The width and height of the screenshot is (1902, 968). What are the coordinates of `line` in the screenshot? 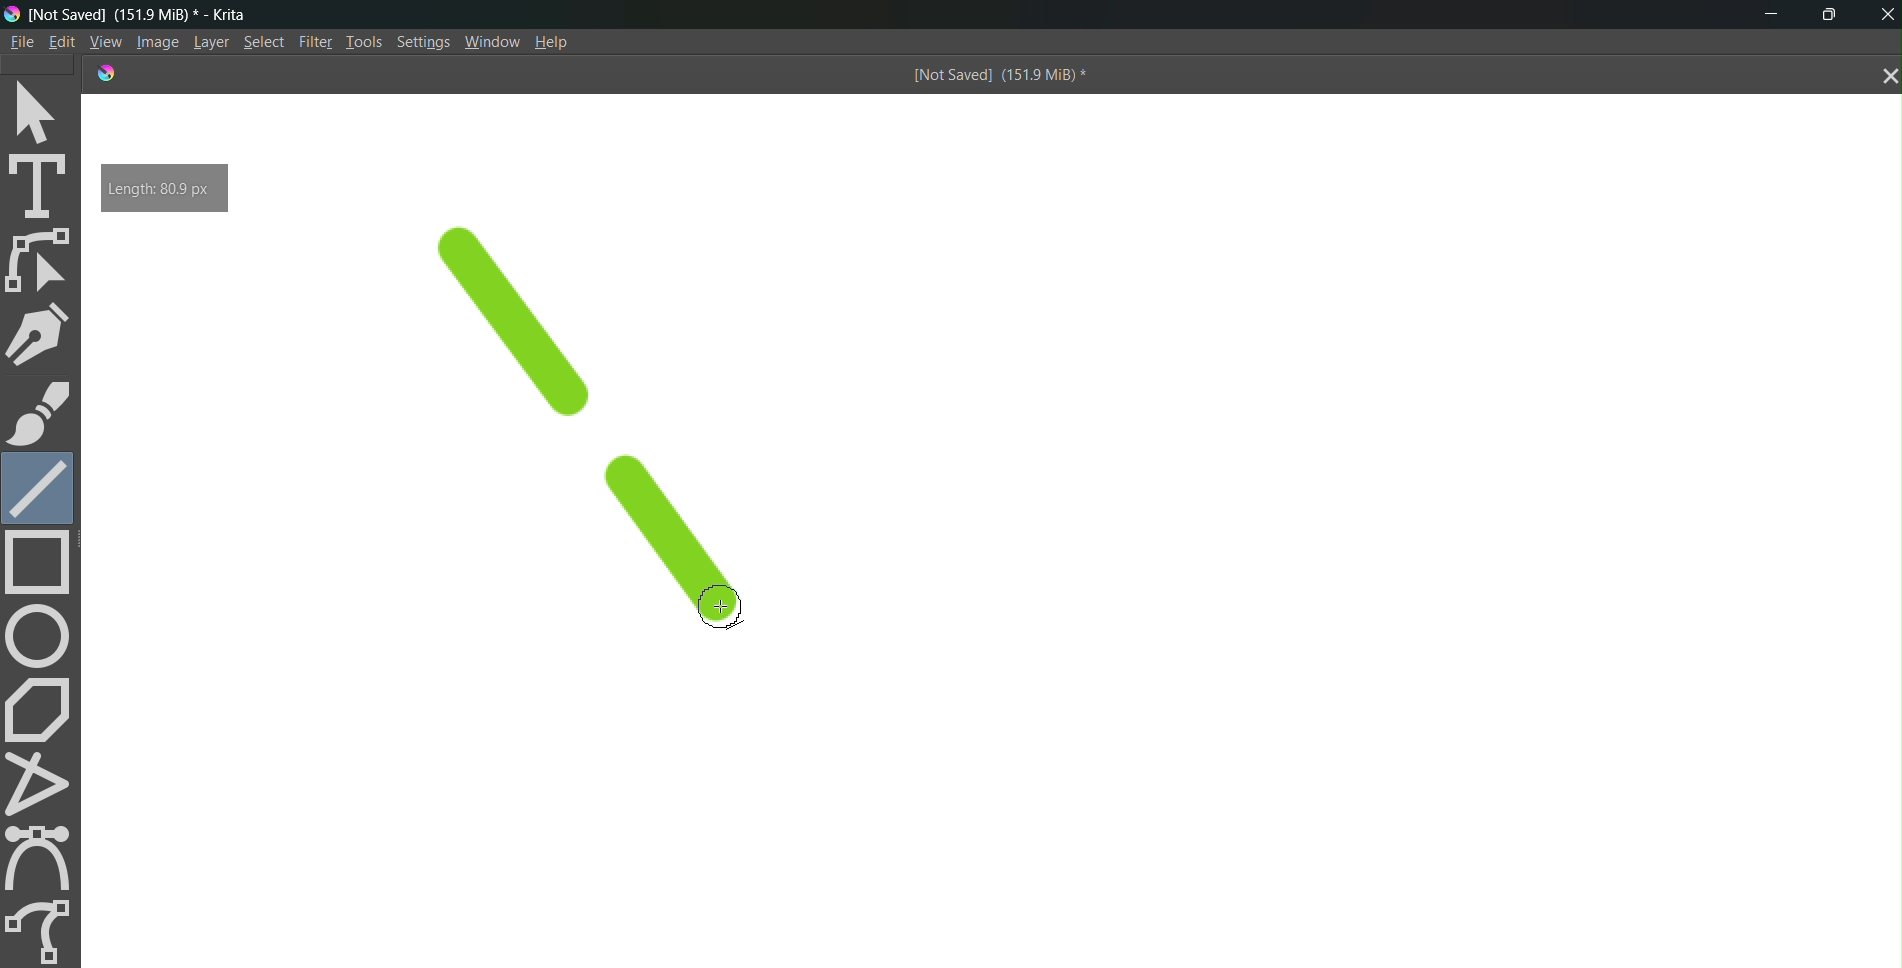 It's located at (528, 307).